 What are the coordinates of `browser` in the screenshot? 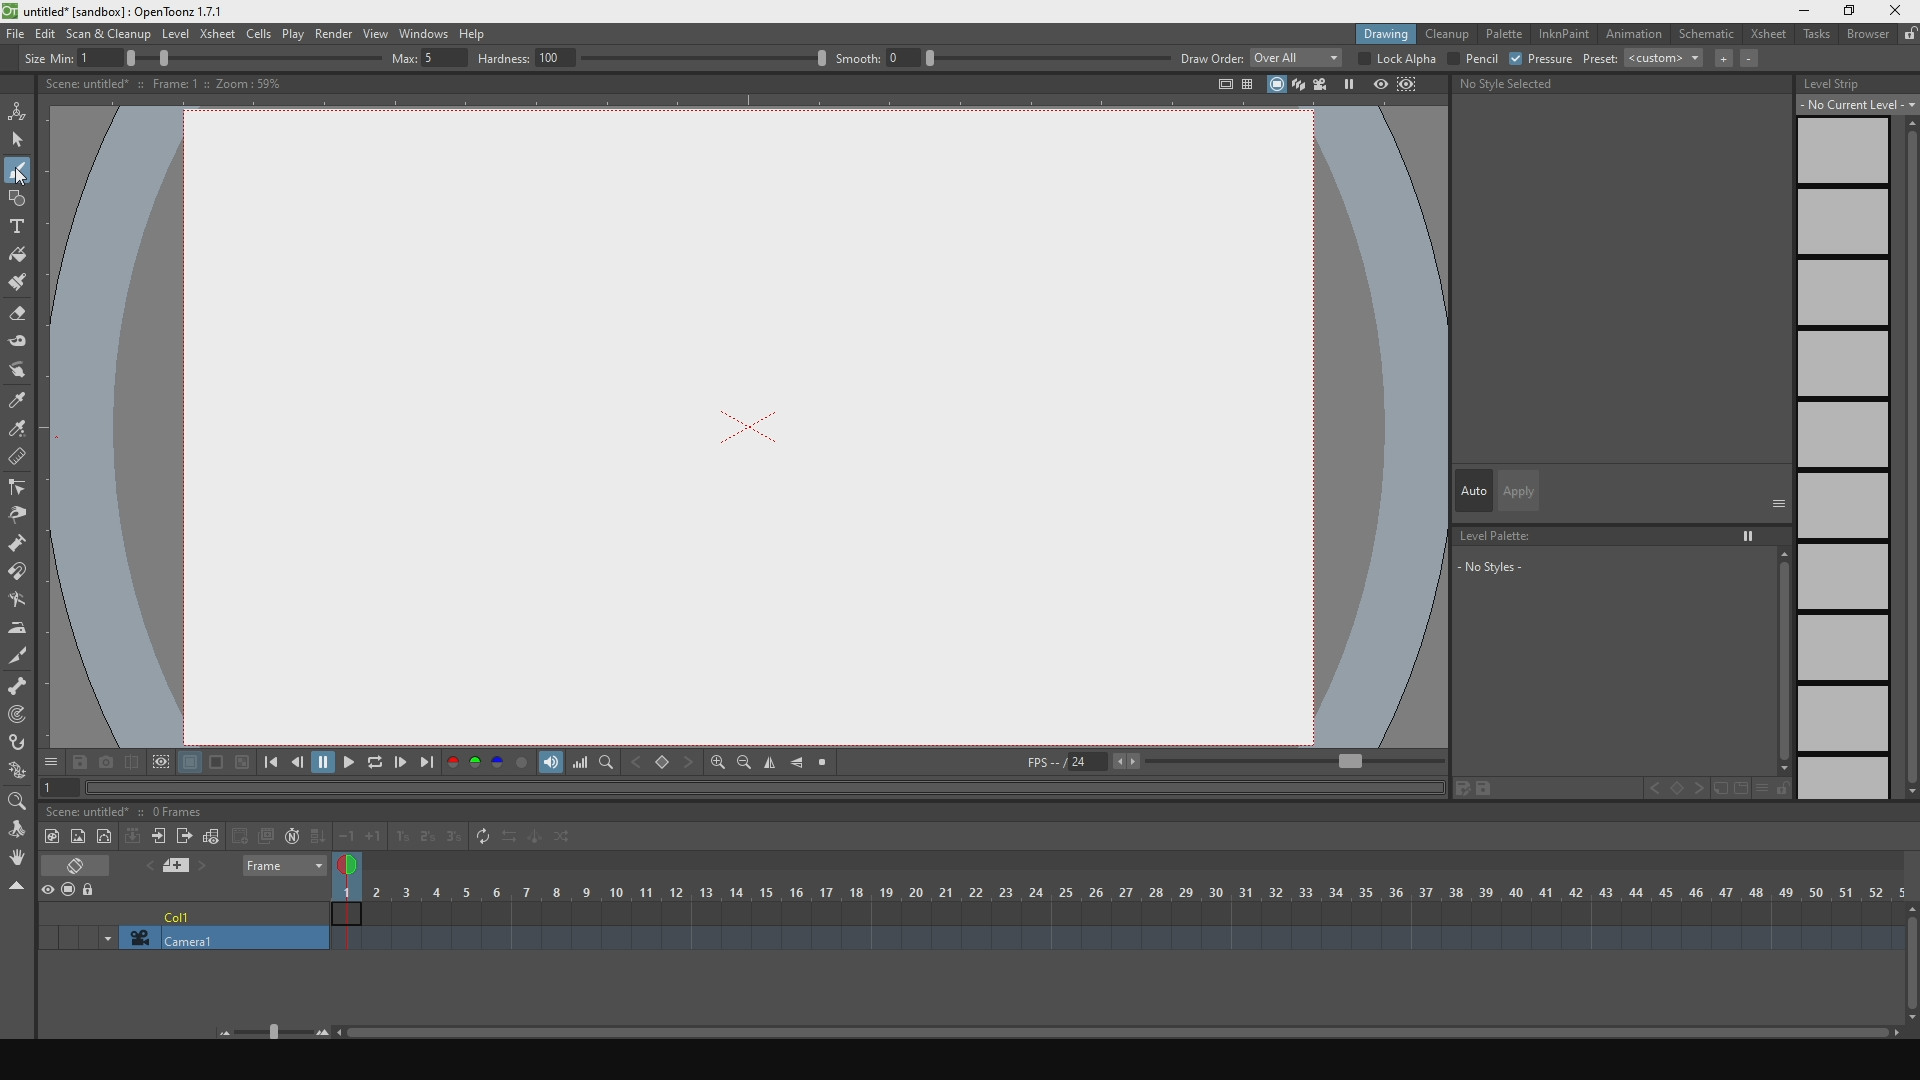 It's located at (1868, 38).